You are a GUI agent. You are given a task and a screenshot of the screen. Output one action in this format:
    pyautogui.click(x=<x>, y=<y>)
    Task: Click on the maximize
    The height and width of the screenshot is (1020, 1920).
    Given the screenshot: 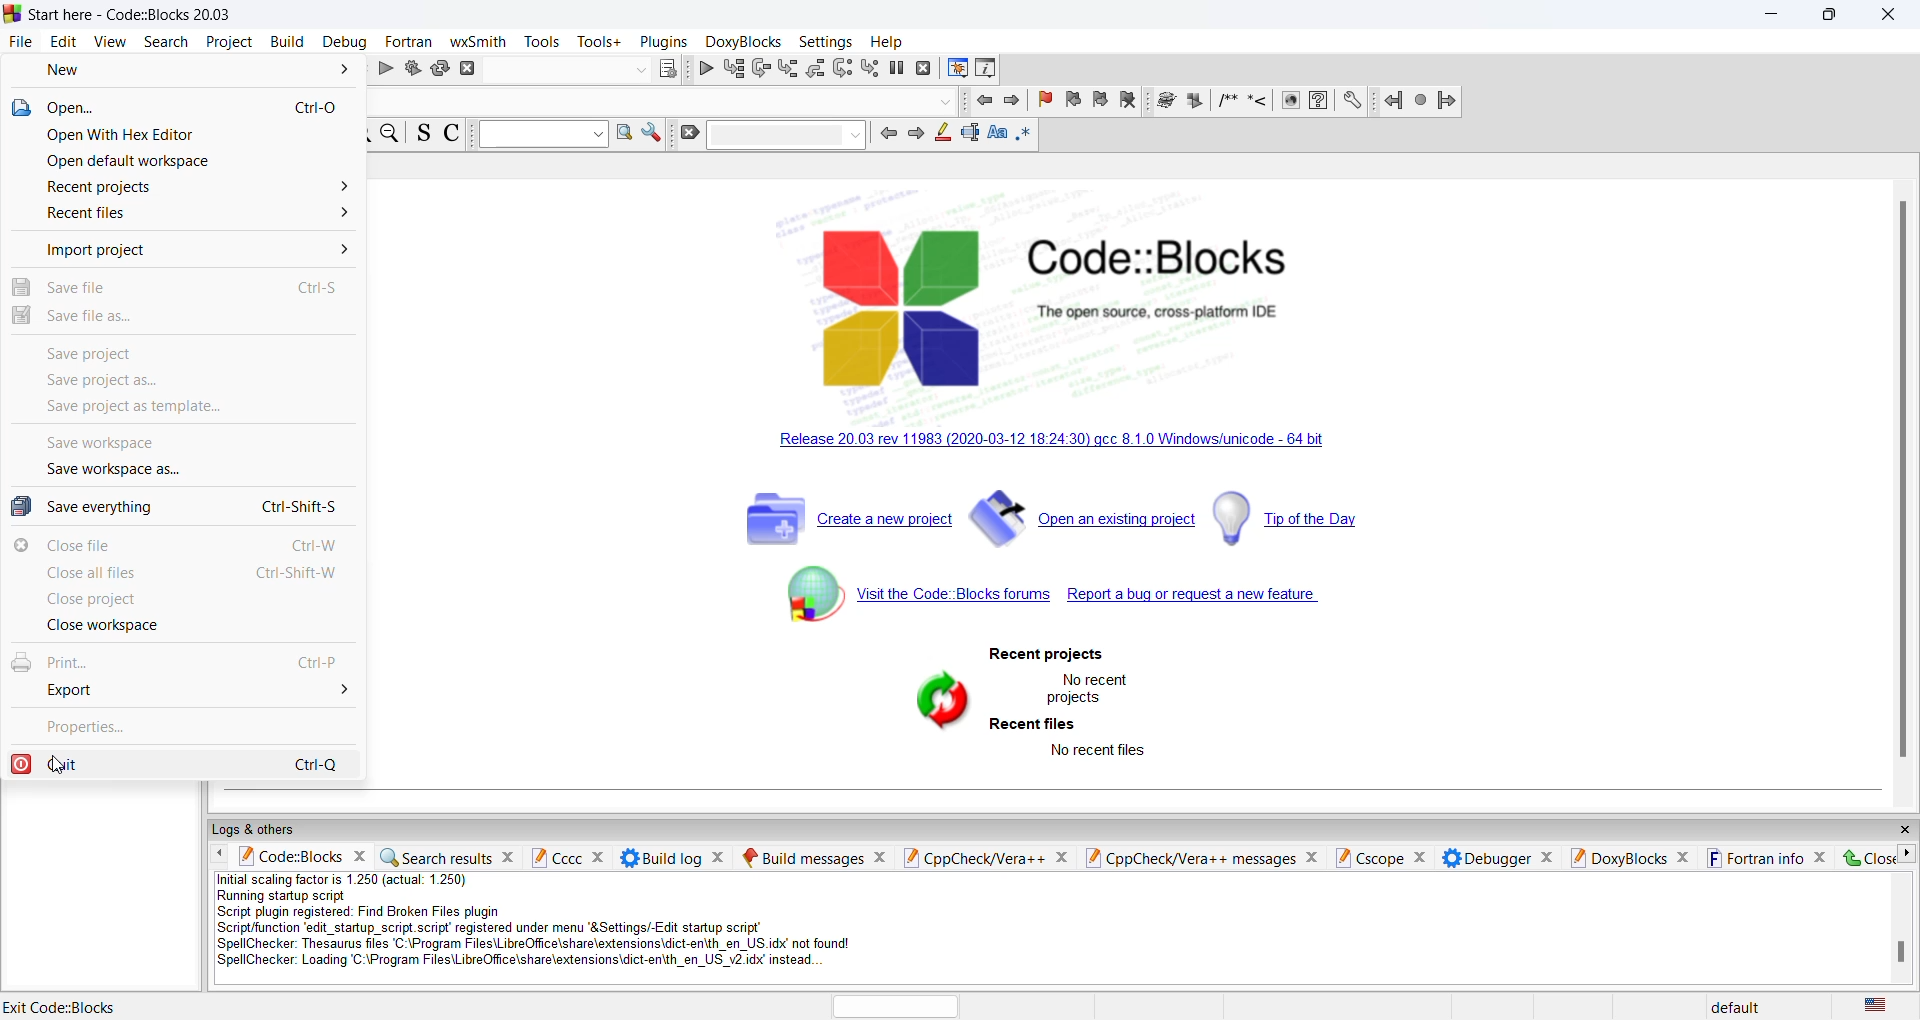 What is the action you would take?
    pyautogui.click(x=1831, y=17)
    